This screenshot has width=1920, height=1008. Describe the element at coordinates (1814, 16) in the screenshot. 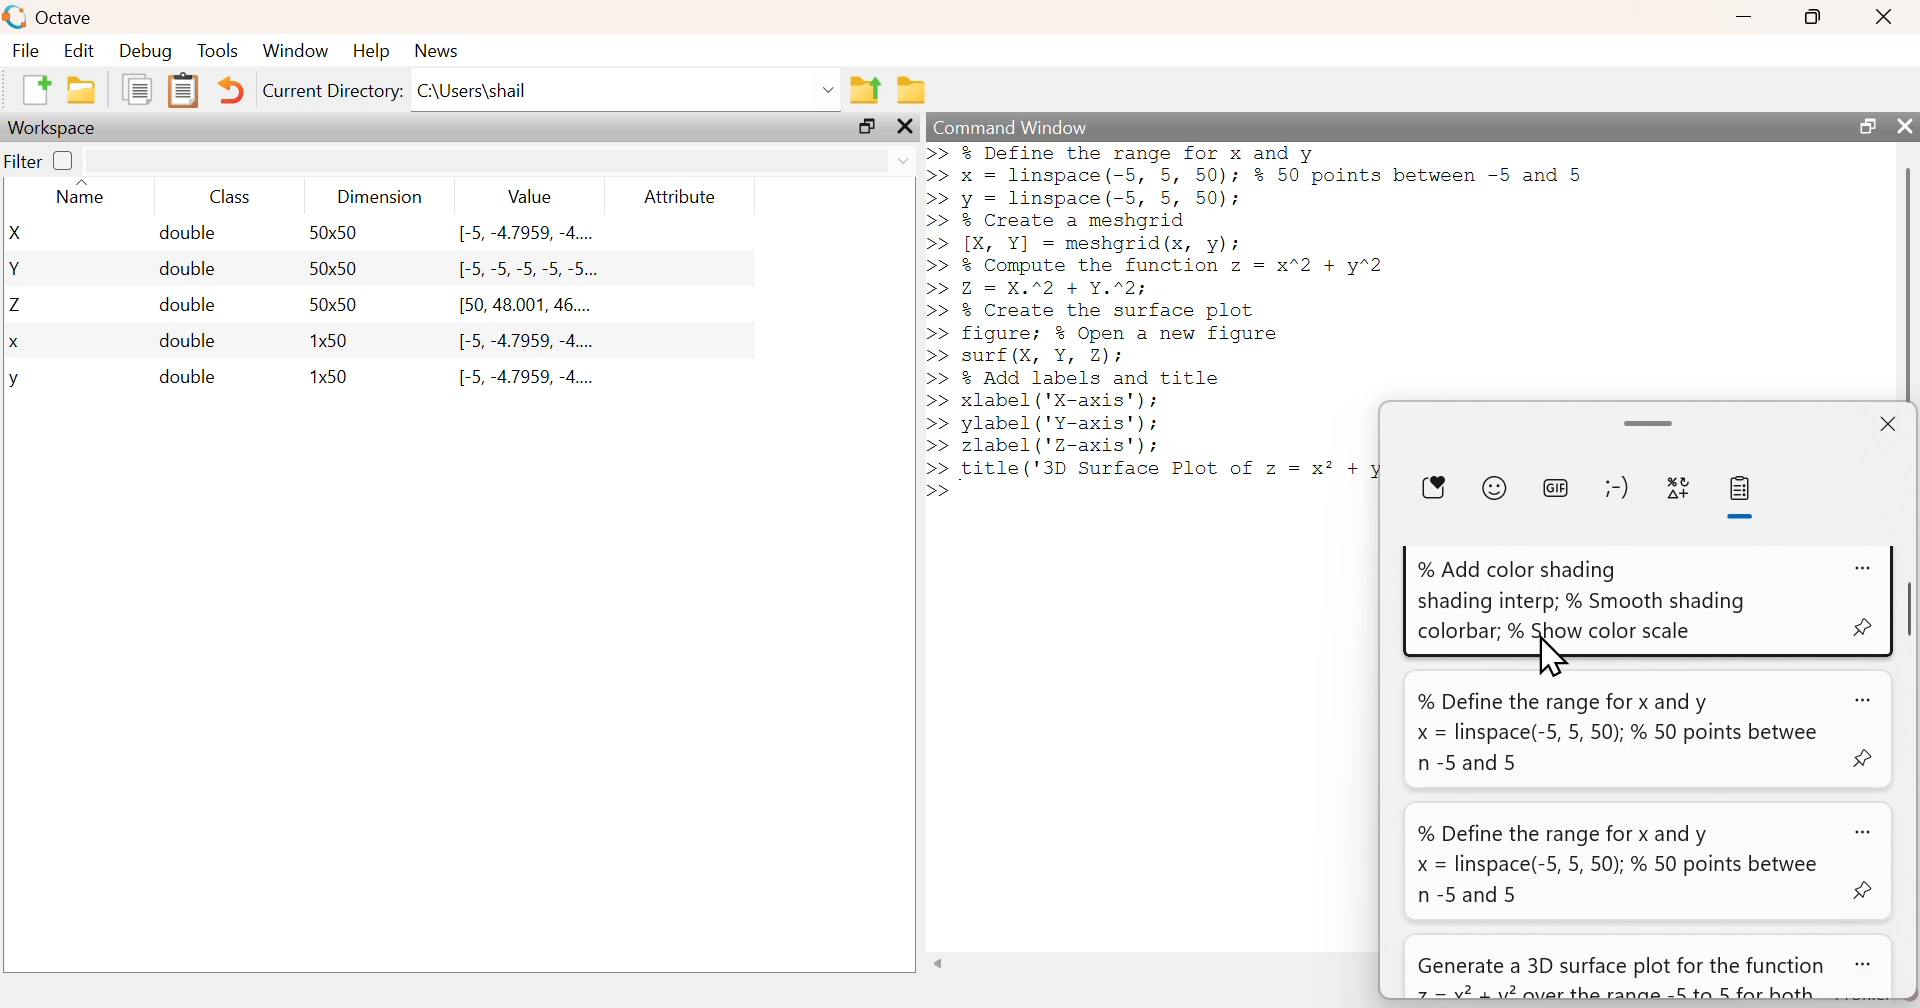

I see `maximize` at that location.